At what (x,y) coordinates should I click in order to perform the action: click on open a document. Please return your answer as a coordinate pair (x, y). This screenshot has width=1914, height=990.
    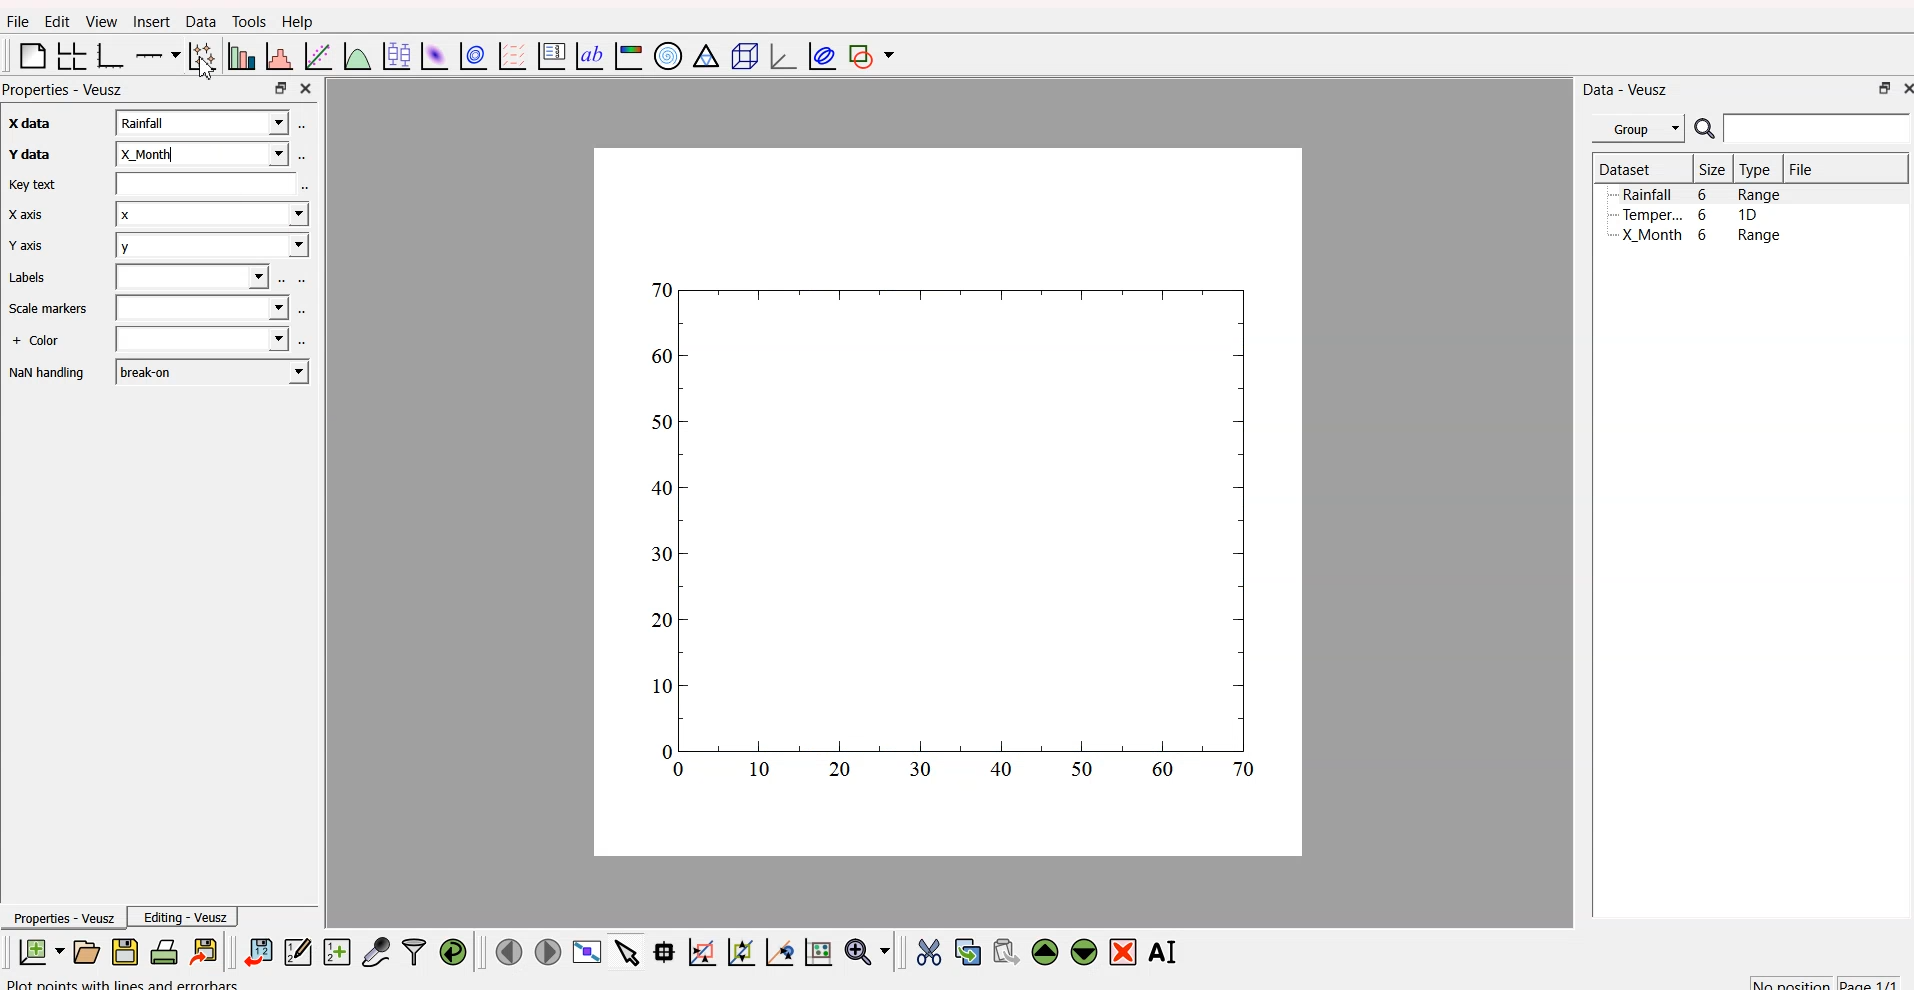
    Looking at the image, I should click on (85, 950).